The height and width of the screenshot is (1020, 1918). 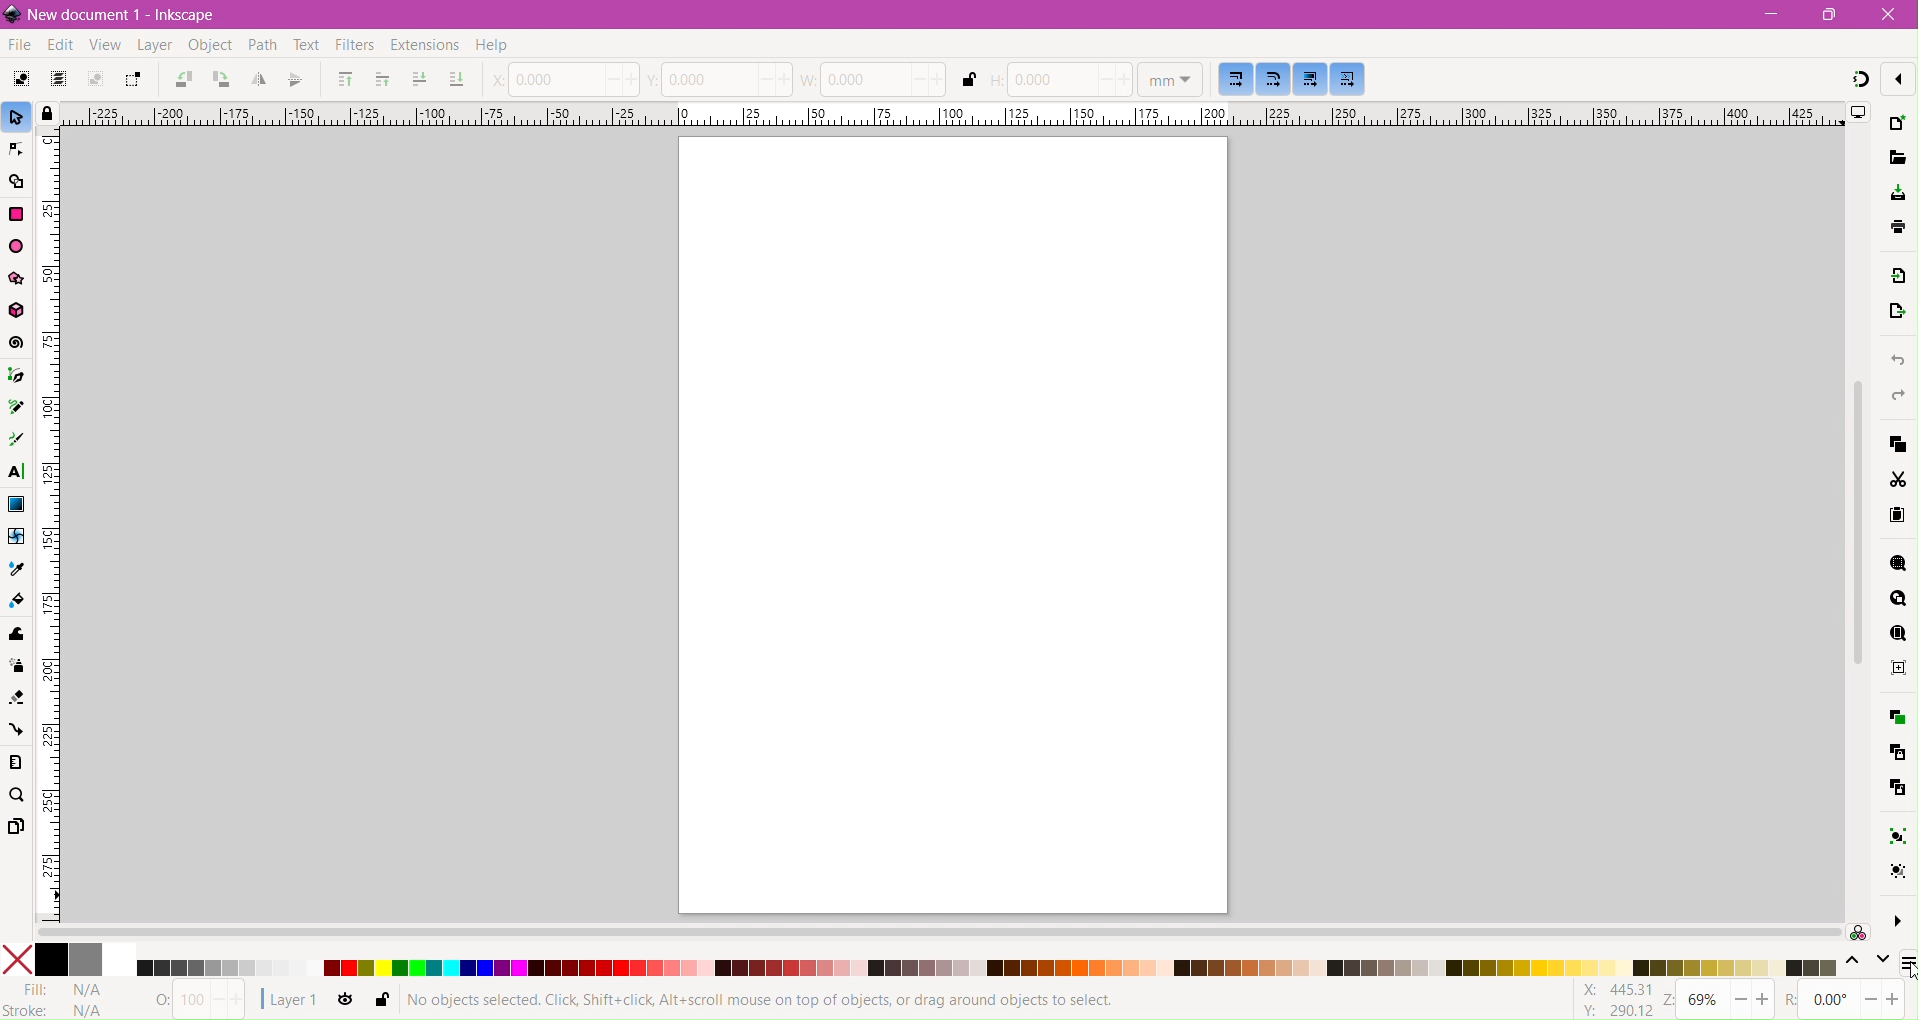 What do you see at coordinates (1894, 715) in the screenshot?
I see `Duplicate` at bounding box center [1894, 715].